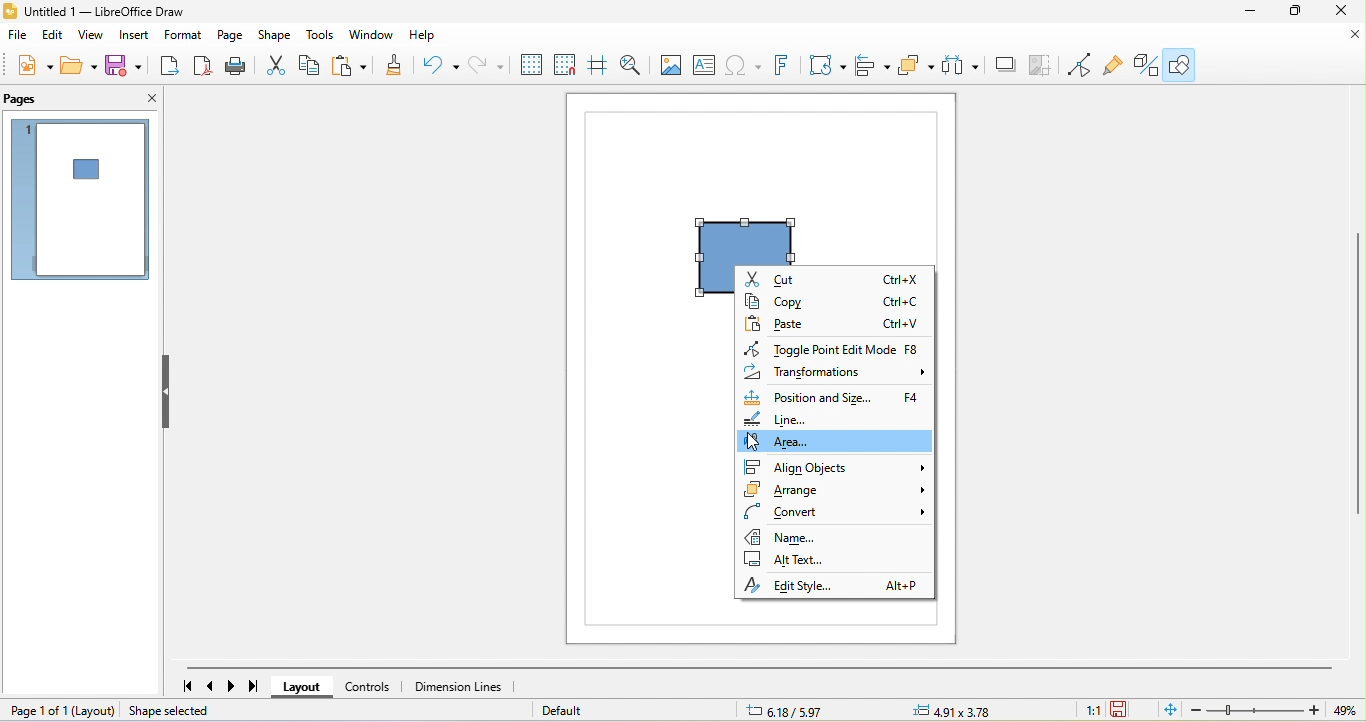 This screenshot has width=1366, height=722. What do you see at coordinates (1296, 12) in the screenshot?
I see `maximize` at bounding box center [1296, 12].